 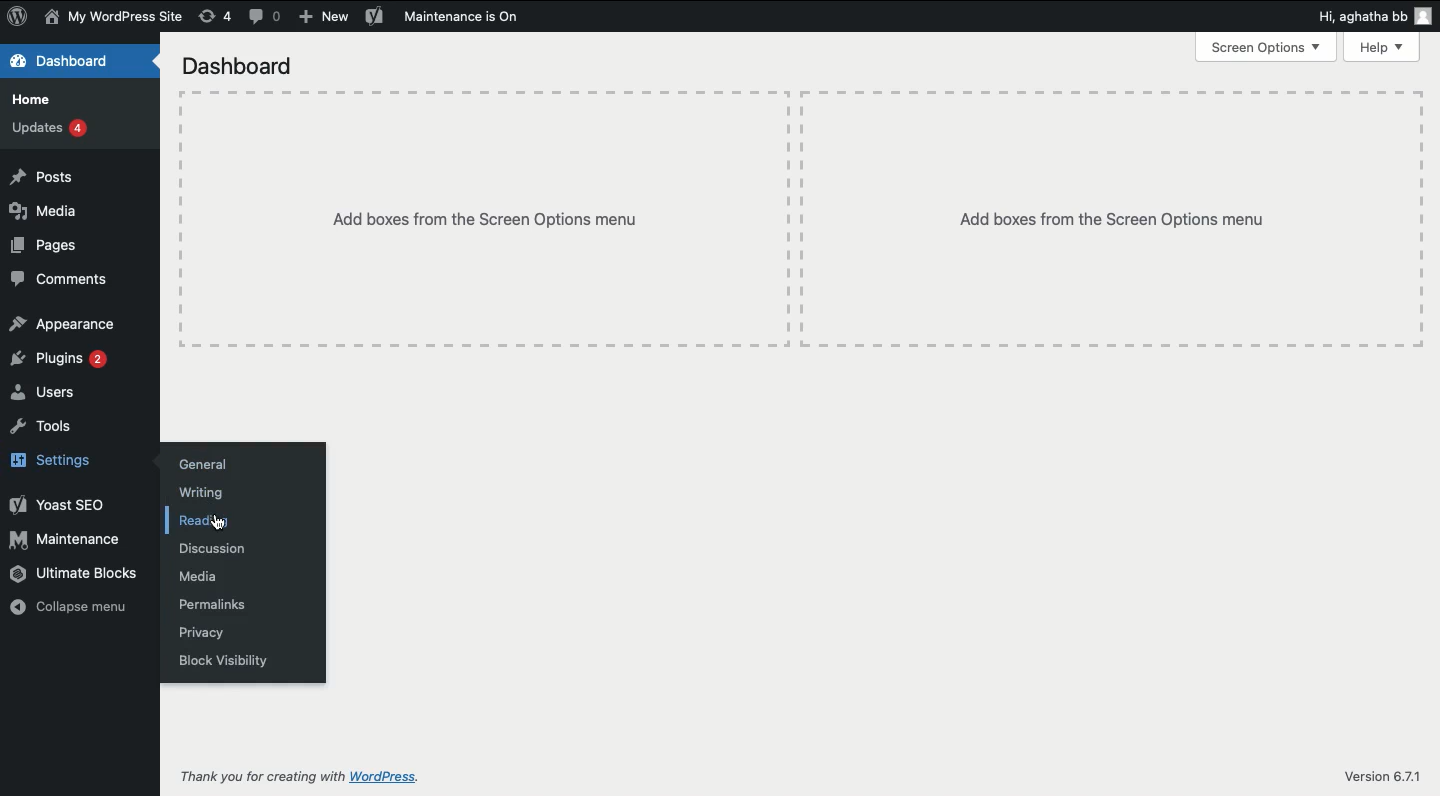 What do you see at coordinates (46, 245) in the screenshot?
I see `pages` at bounding box center [46, 245].